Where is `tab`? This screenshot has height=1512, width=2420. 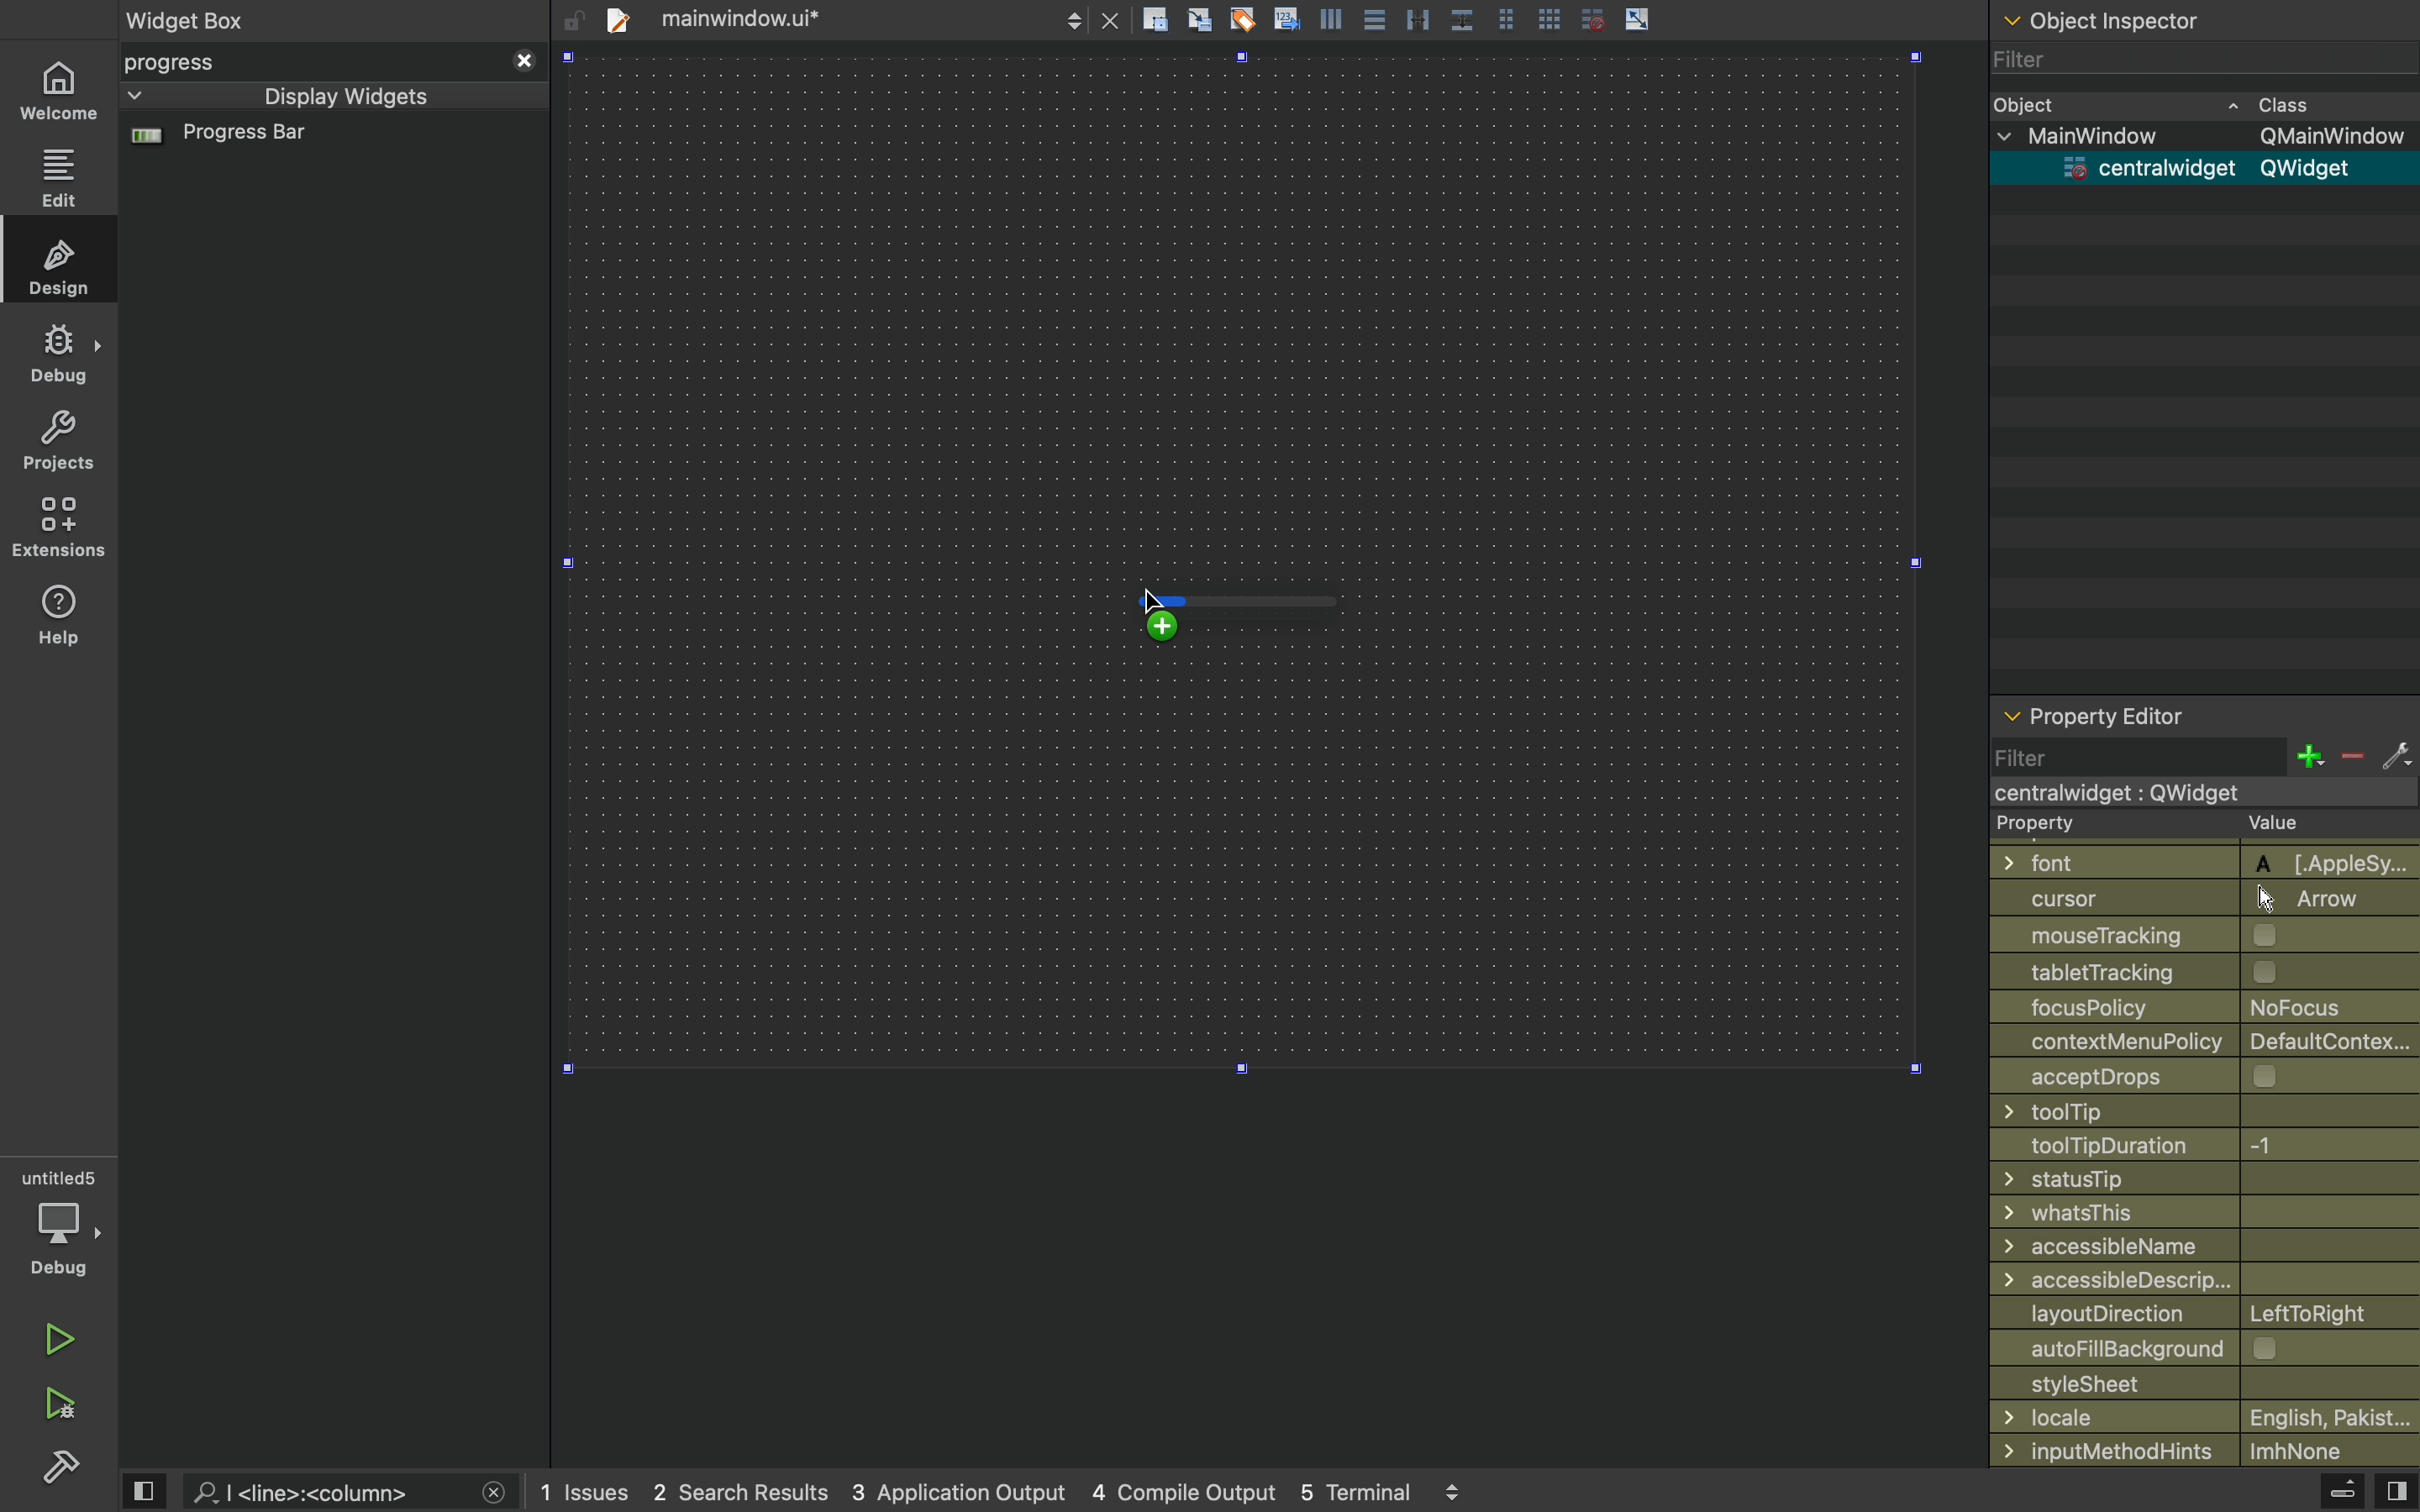 tab is located at coordinates (857, 17).